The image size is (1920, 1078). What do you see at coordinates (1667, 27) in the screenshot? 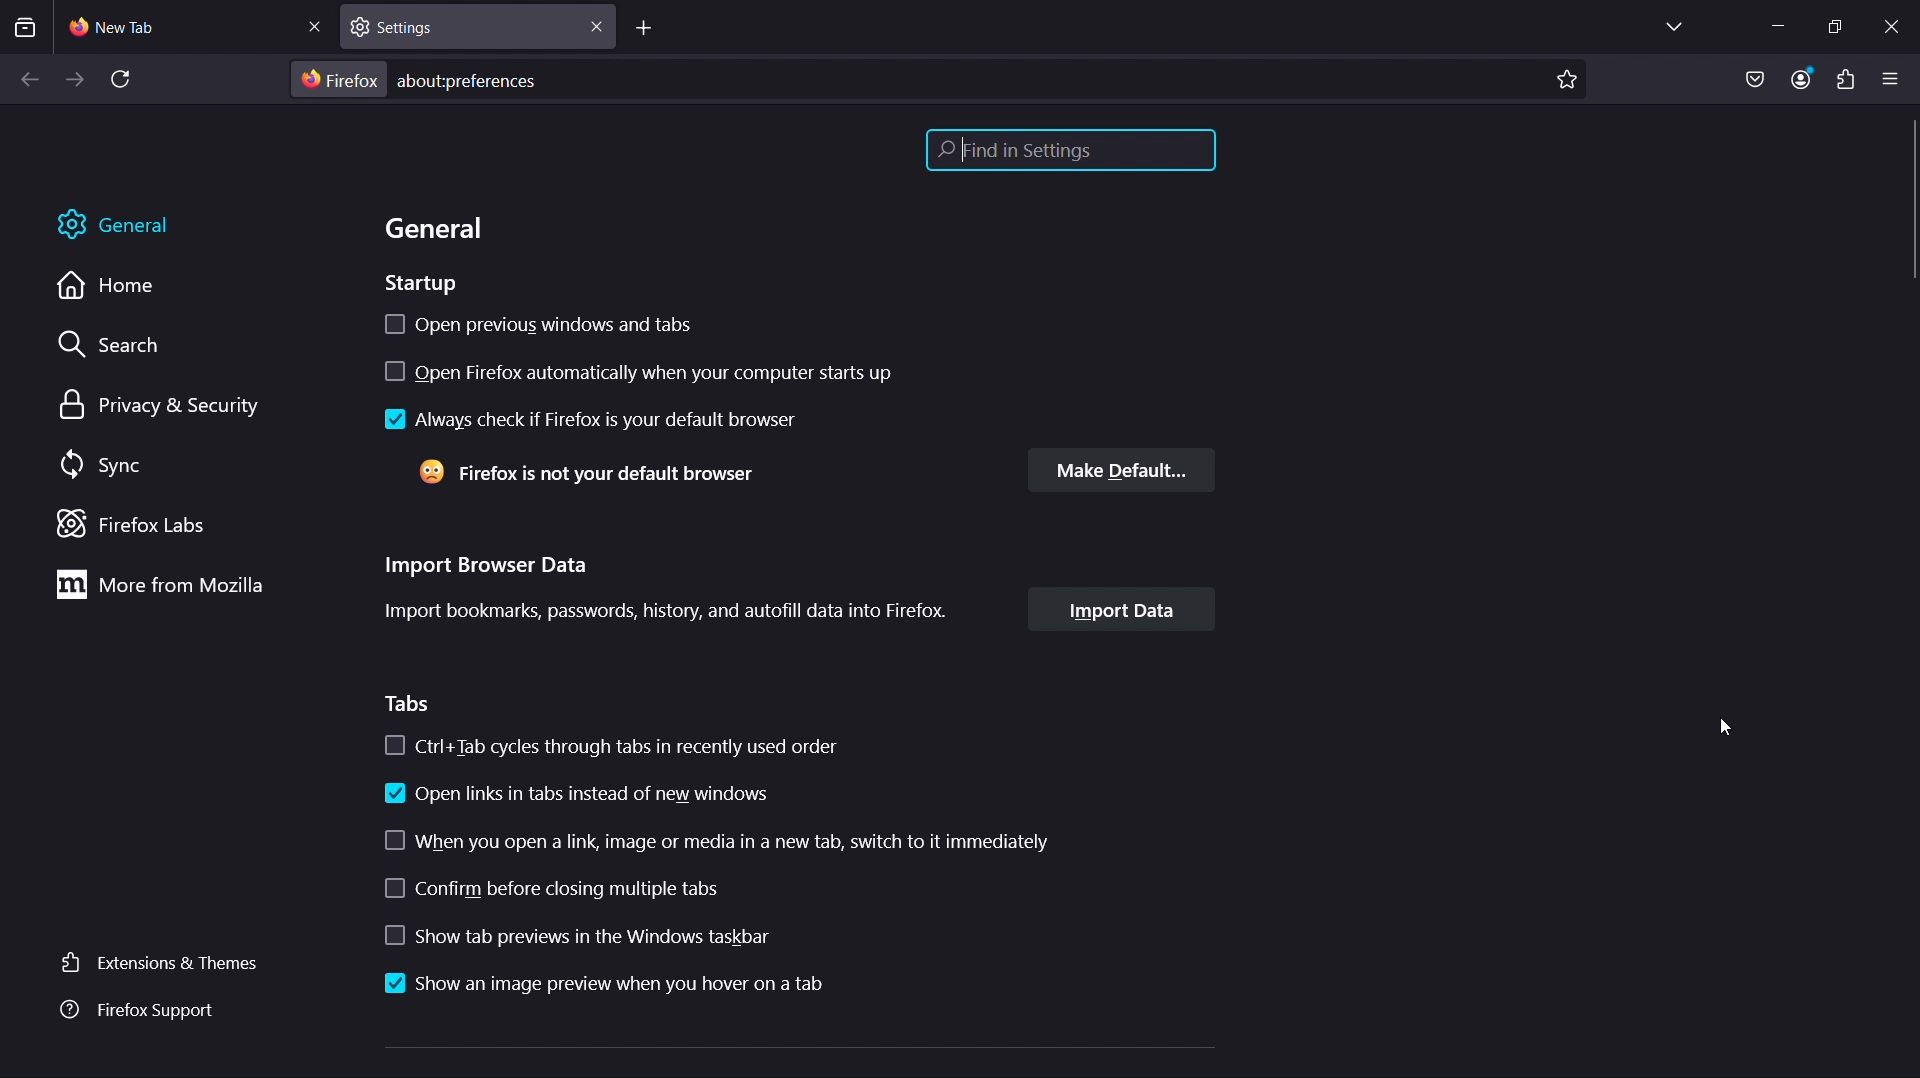
I see `List all tabs` at bounding box center [1667, 27].